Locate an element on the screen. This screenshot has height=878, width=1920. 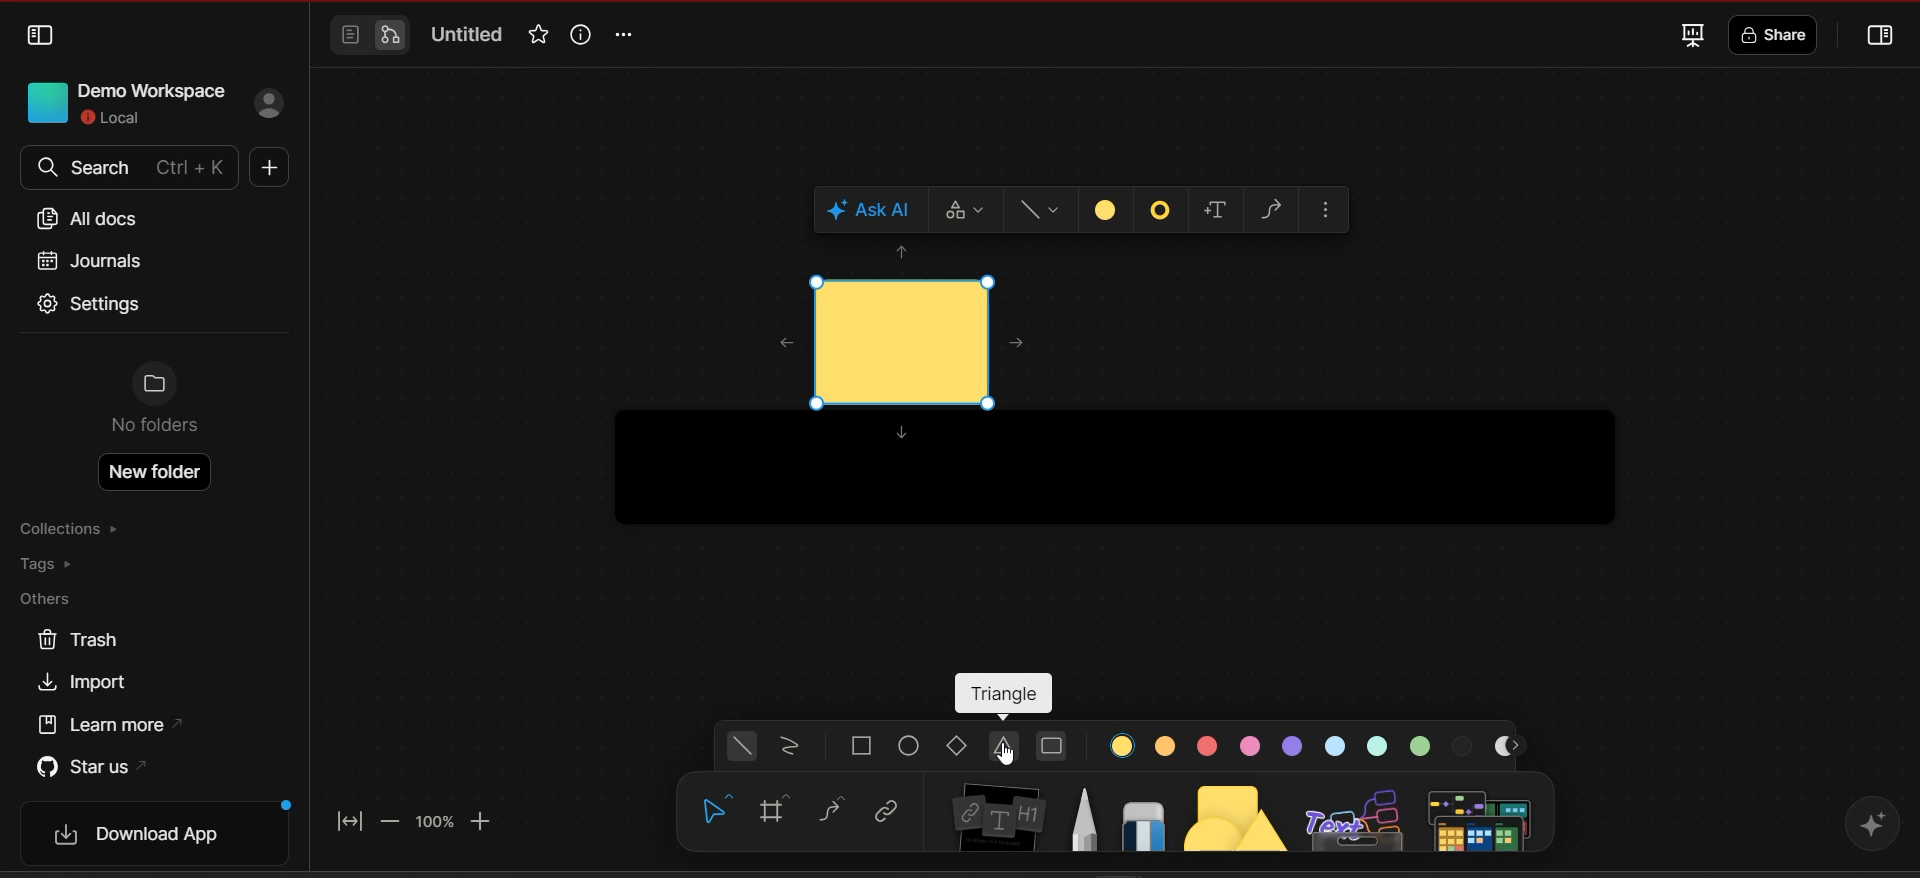
add text is located at coordinates (1214, 212).